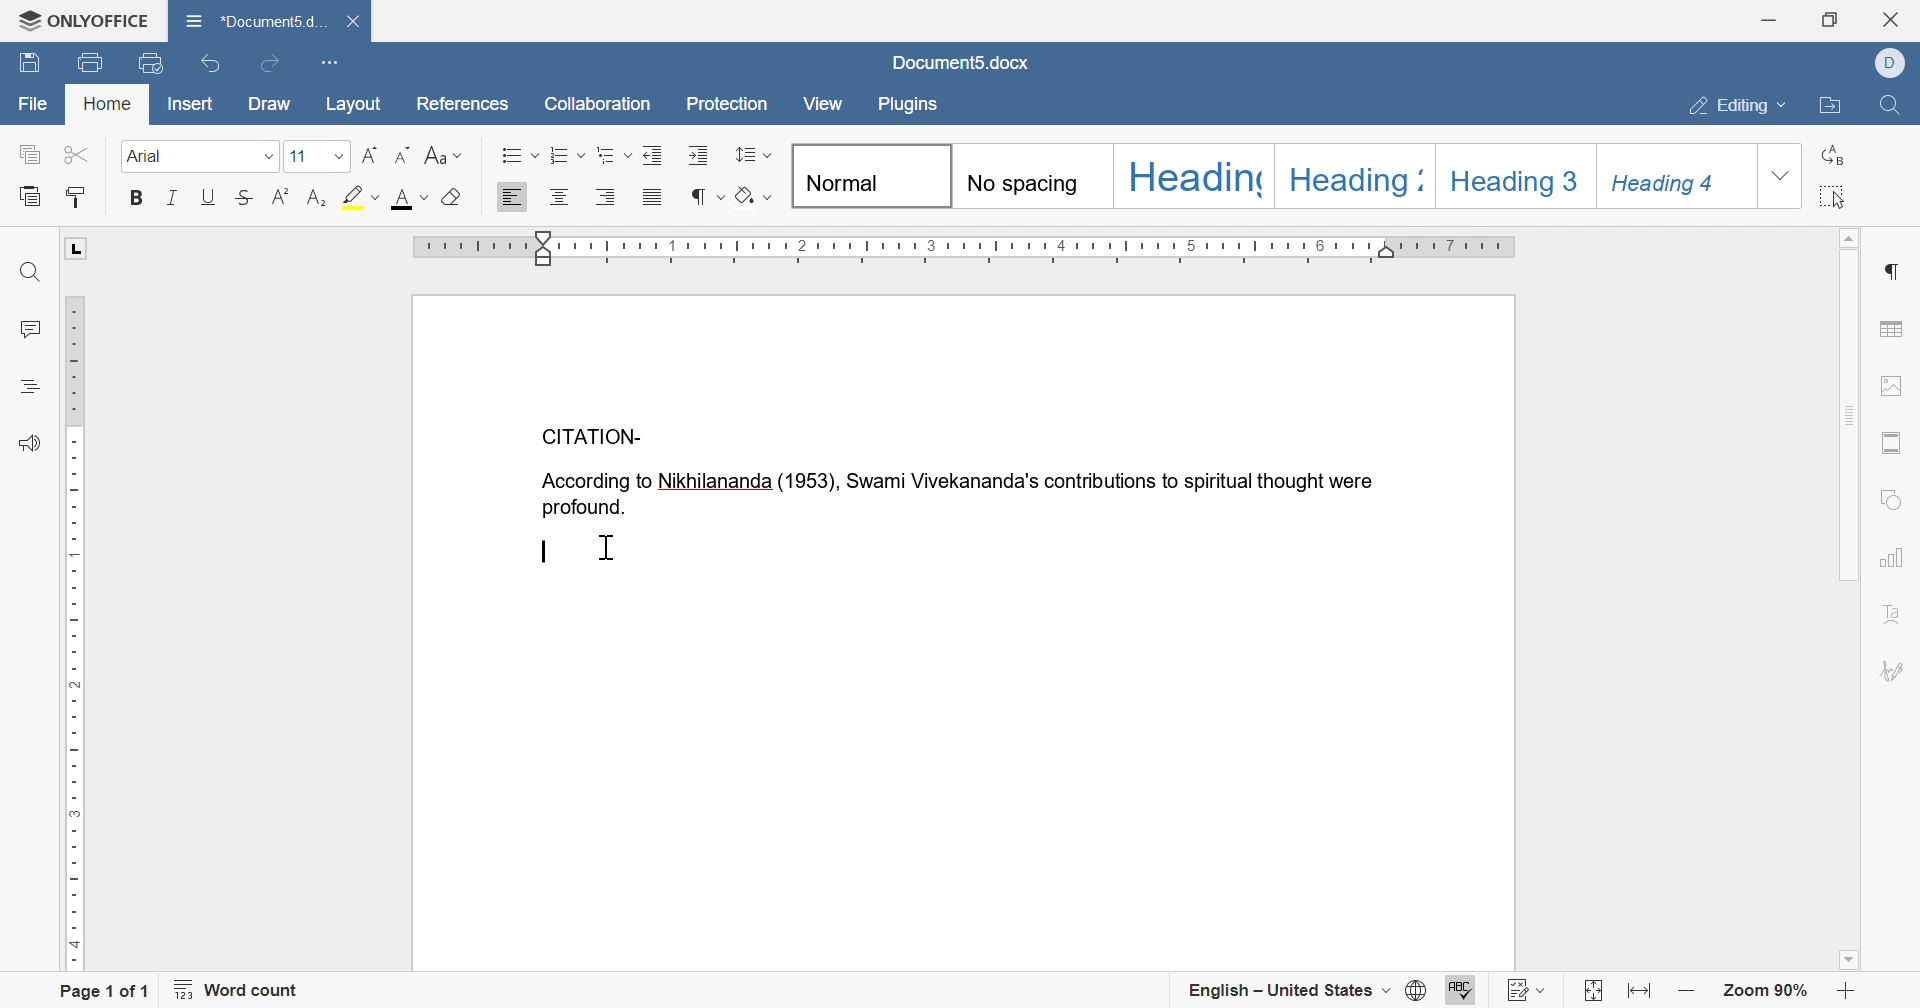 The image size is (1920, 1008). What do you see at coordinates (204, 159) in the screenshot?
I see `font size` at bounding box center [204, 159].